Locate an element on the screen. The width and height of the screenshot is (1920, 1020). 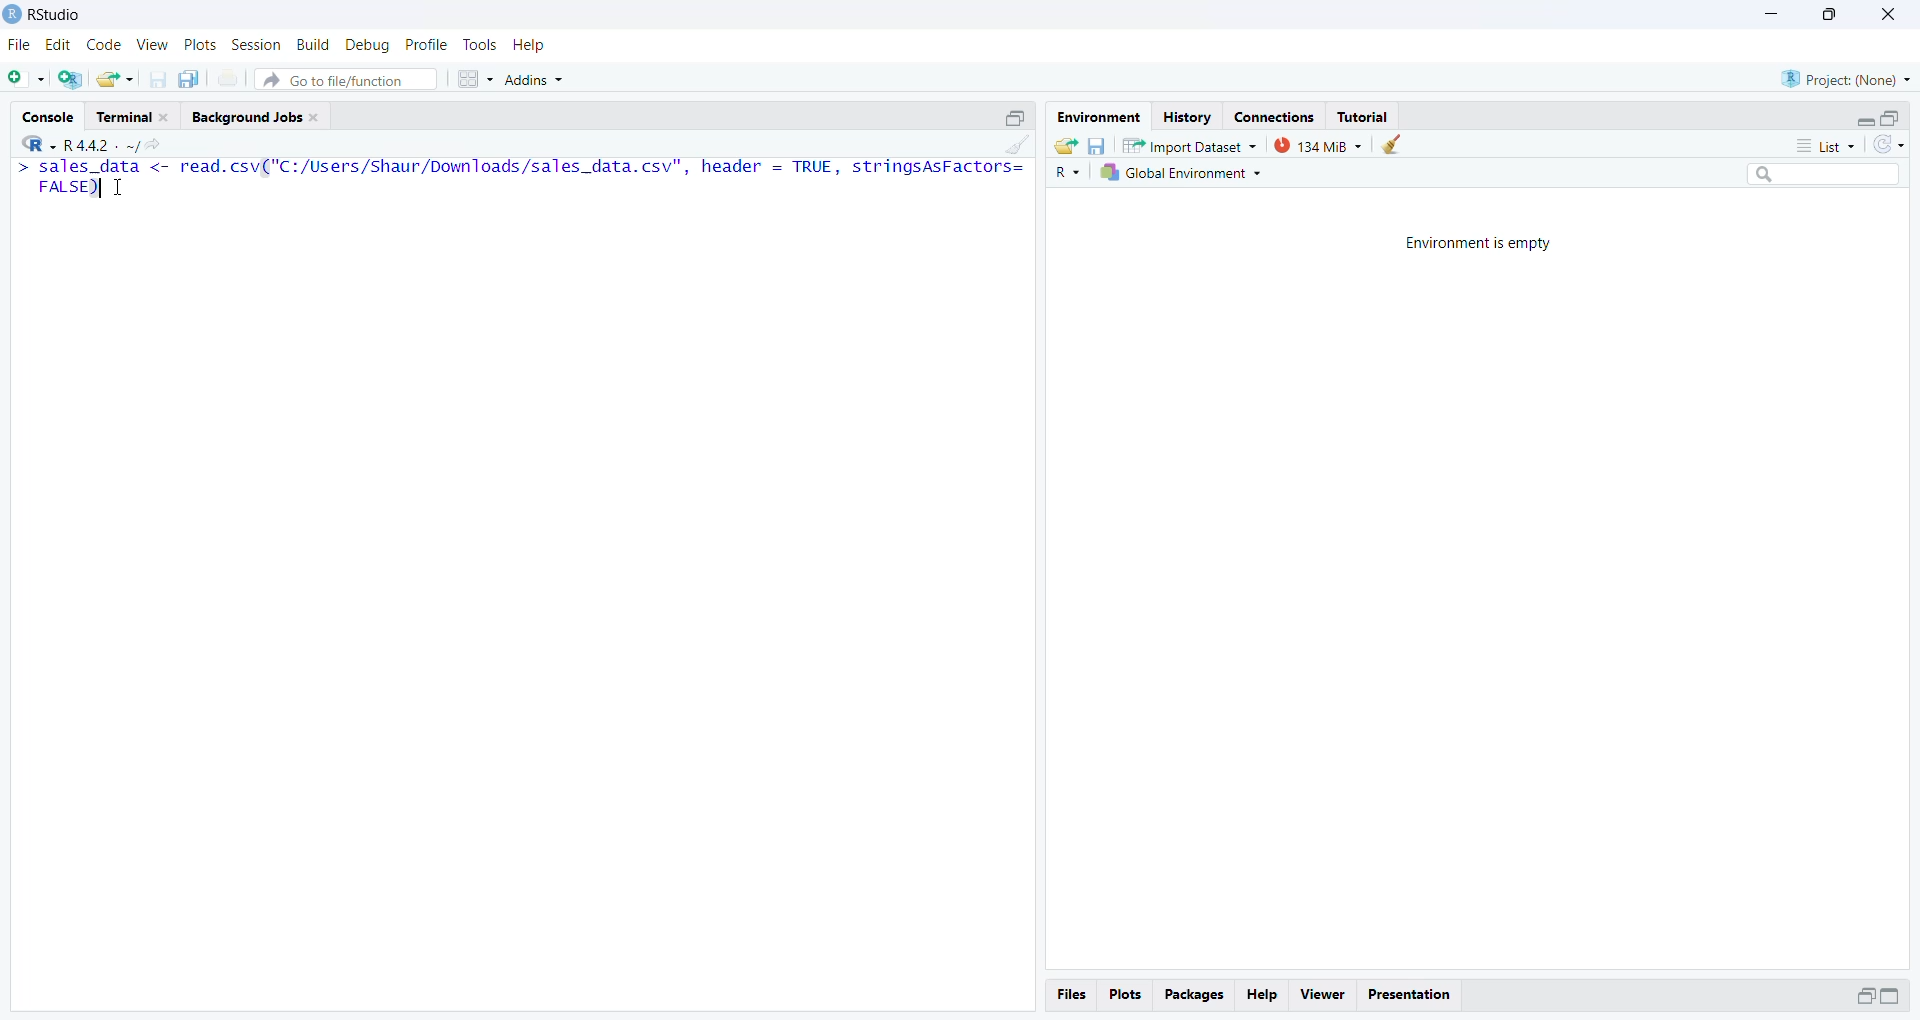
Environment is empty is located at coordinates (1472, 246).